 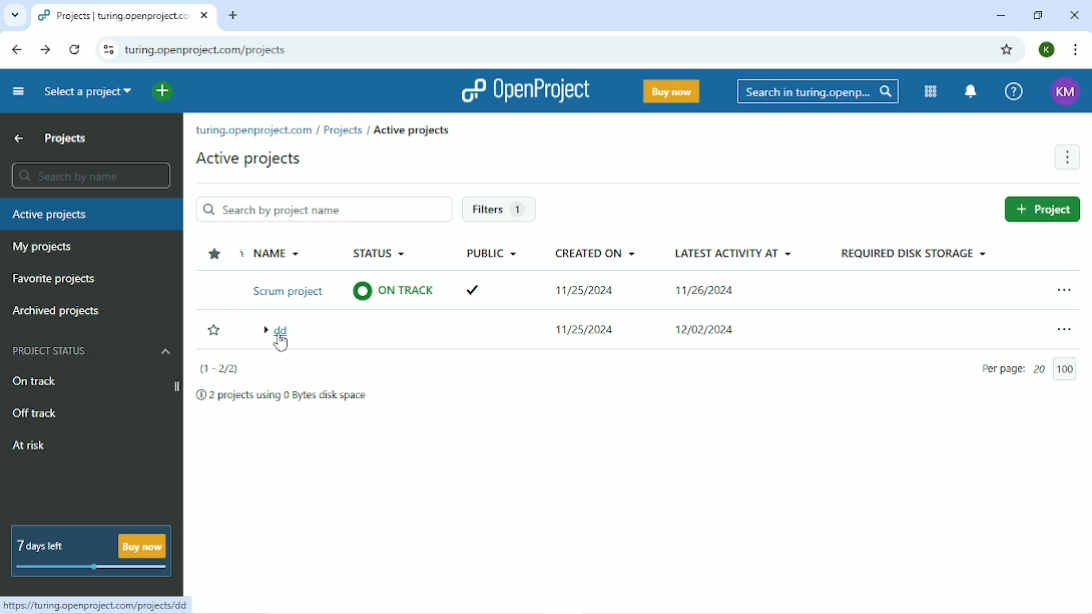 What do you see at coordinates (671, 91) in the screenshot?
I see `Buy now` at bounding box center [671, 91].